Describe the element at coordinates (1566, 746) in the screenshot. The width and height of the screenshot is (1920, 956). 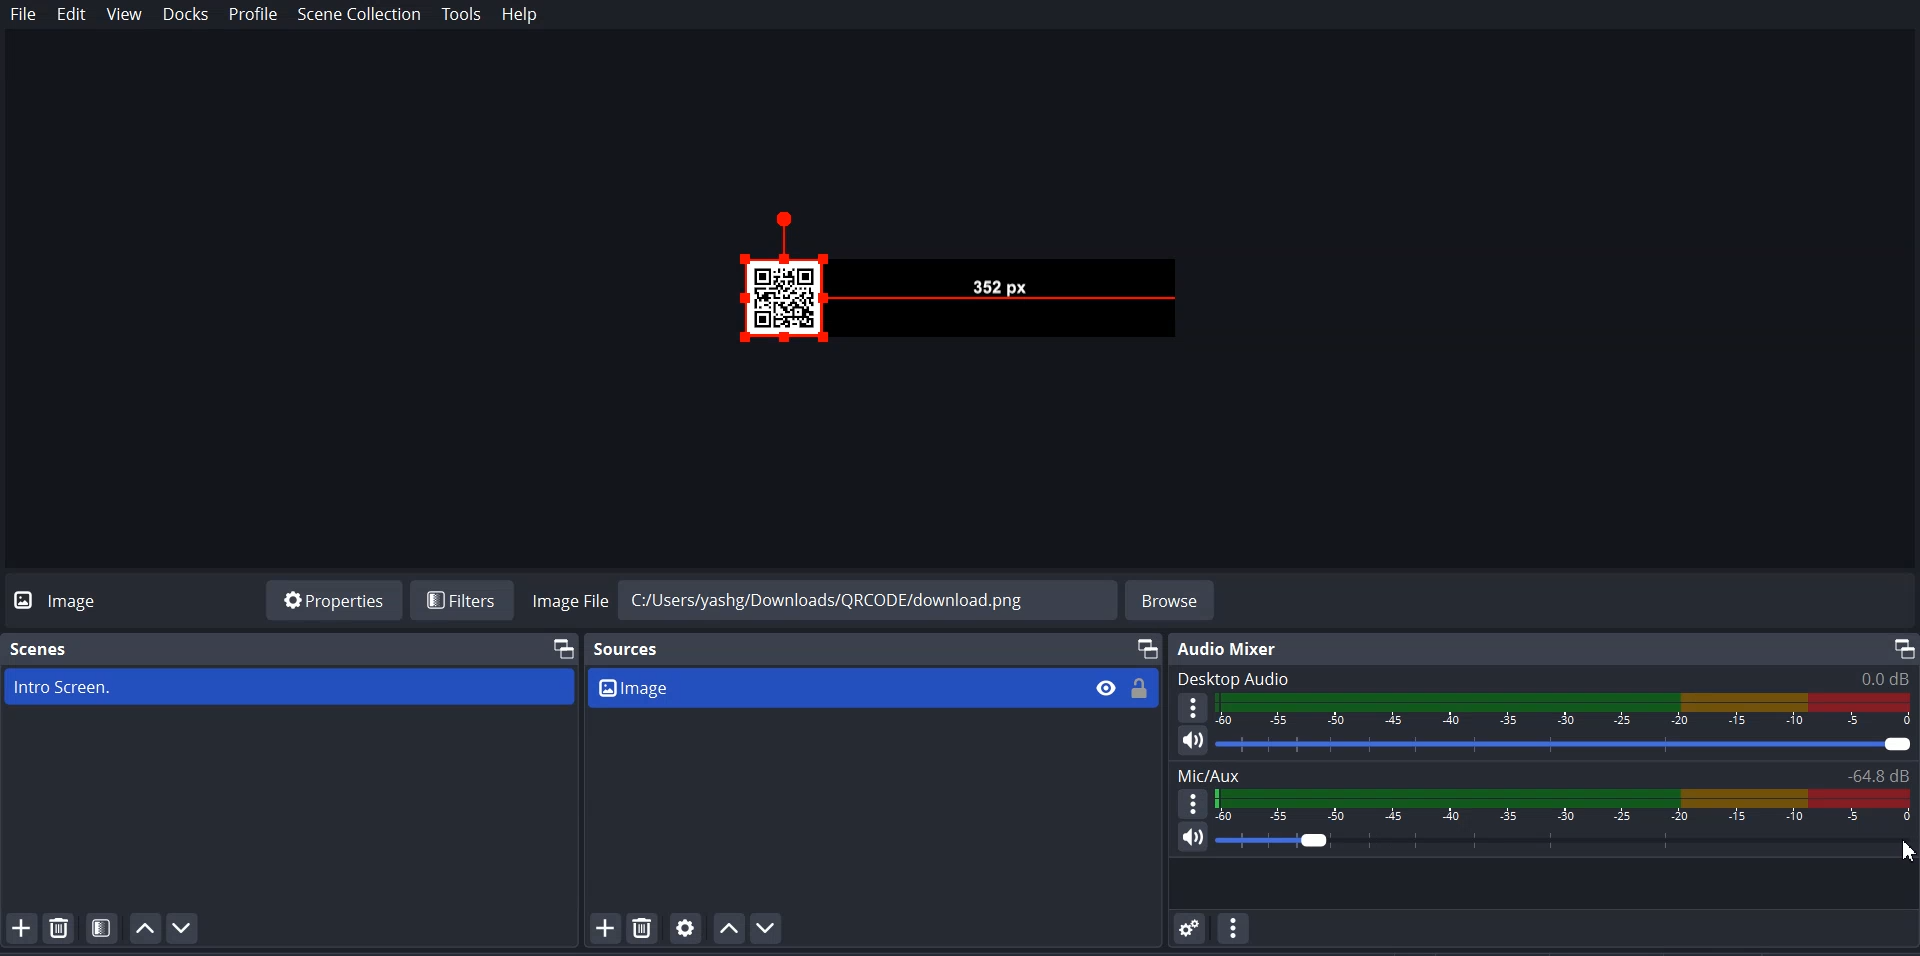
I see `Volume Adjuster` at that location.